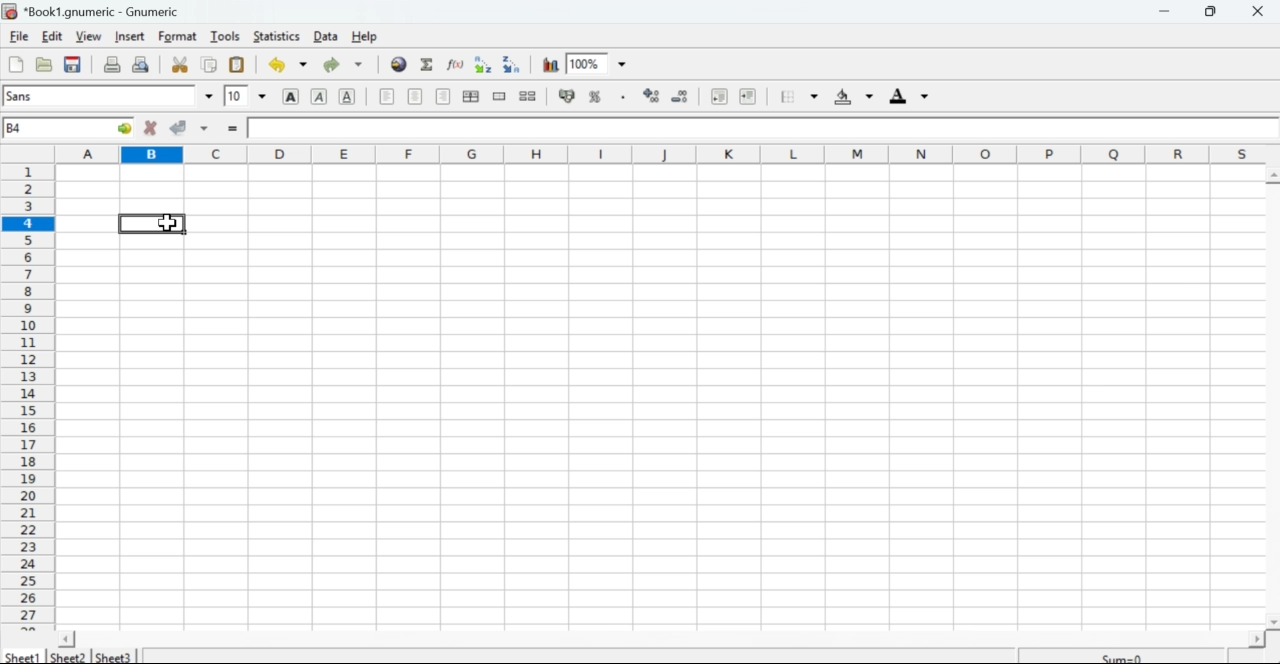 Image resolution: width=1280 pixels, height=664 pixels. Describe the element at coordinates (67, 639) in the screenshot. I see `scroll left` at that location.